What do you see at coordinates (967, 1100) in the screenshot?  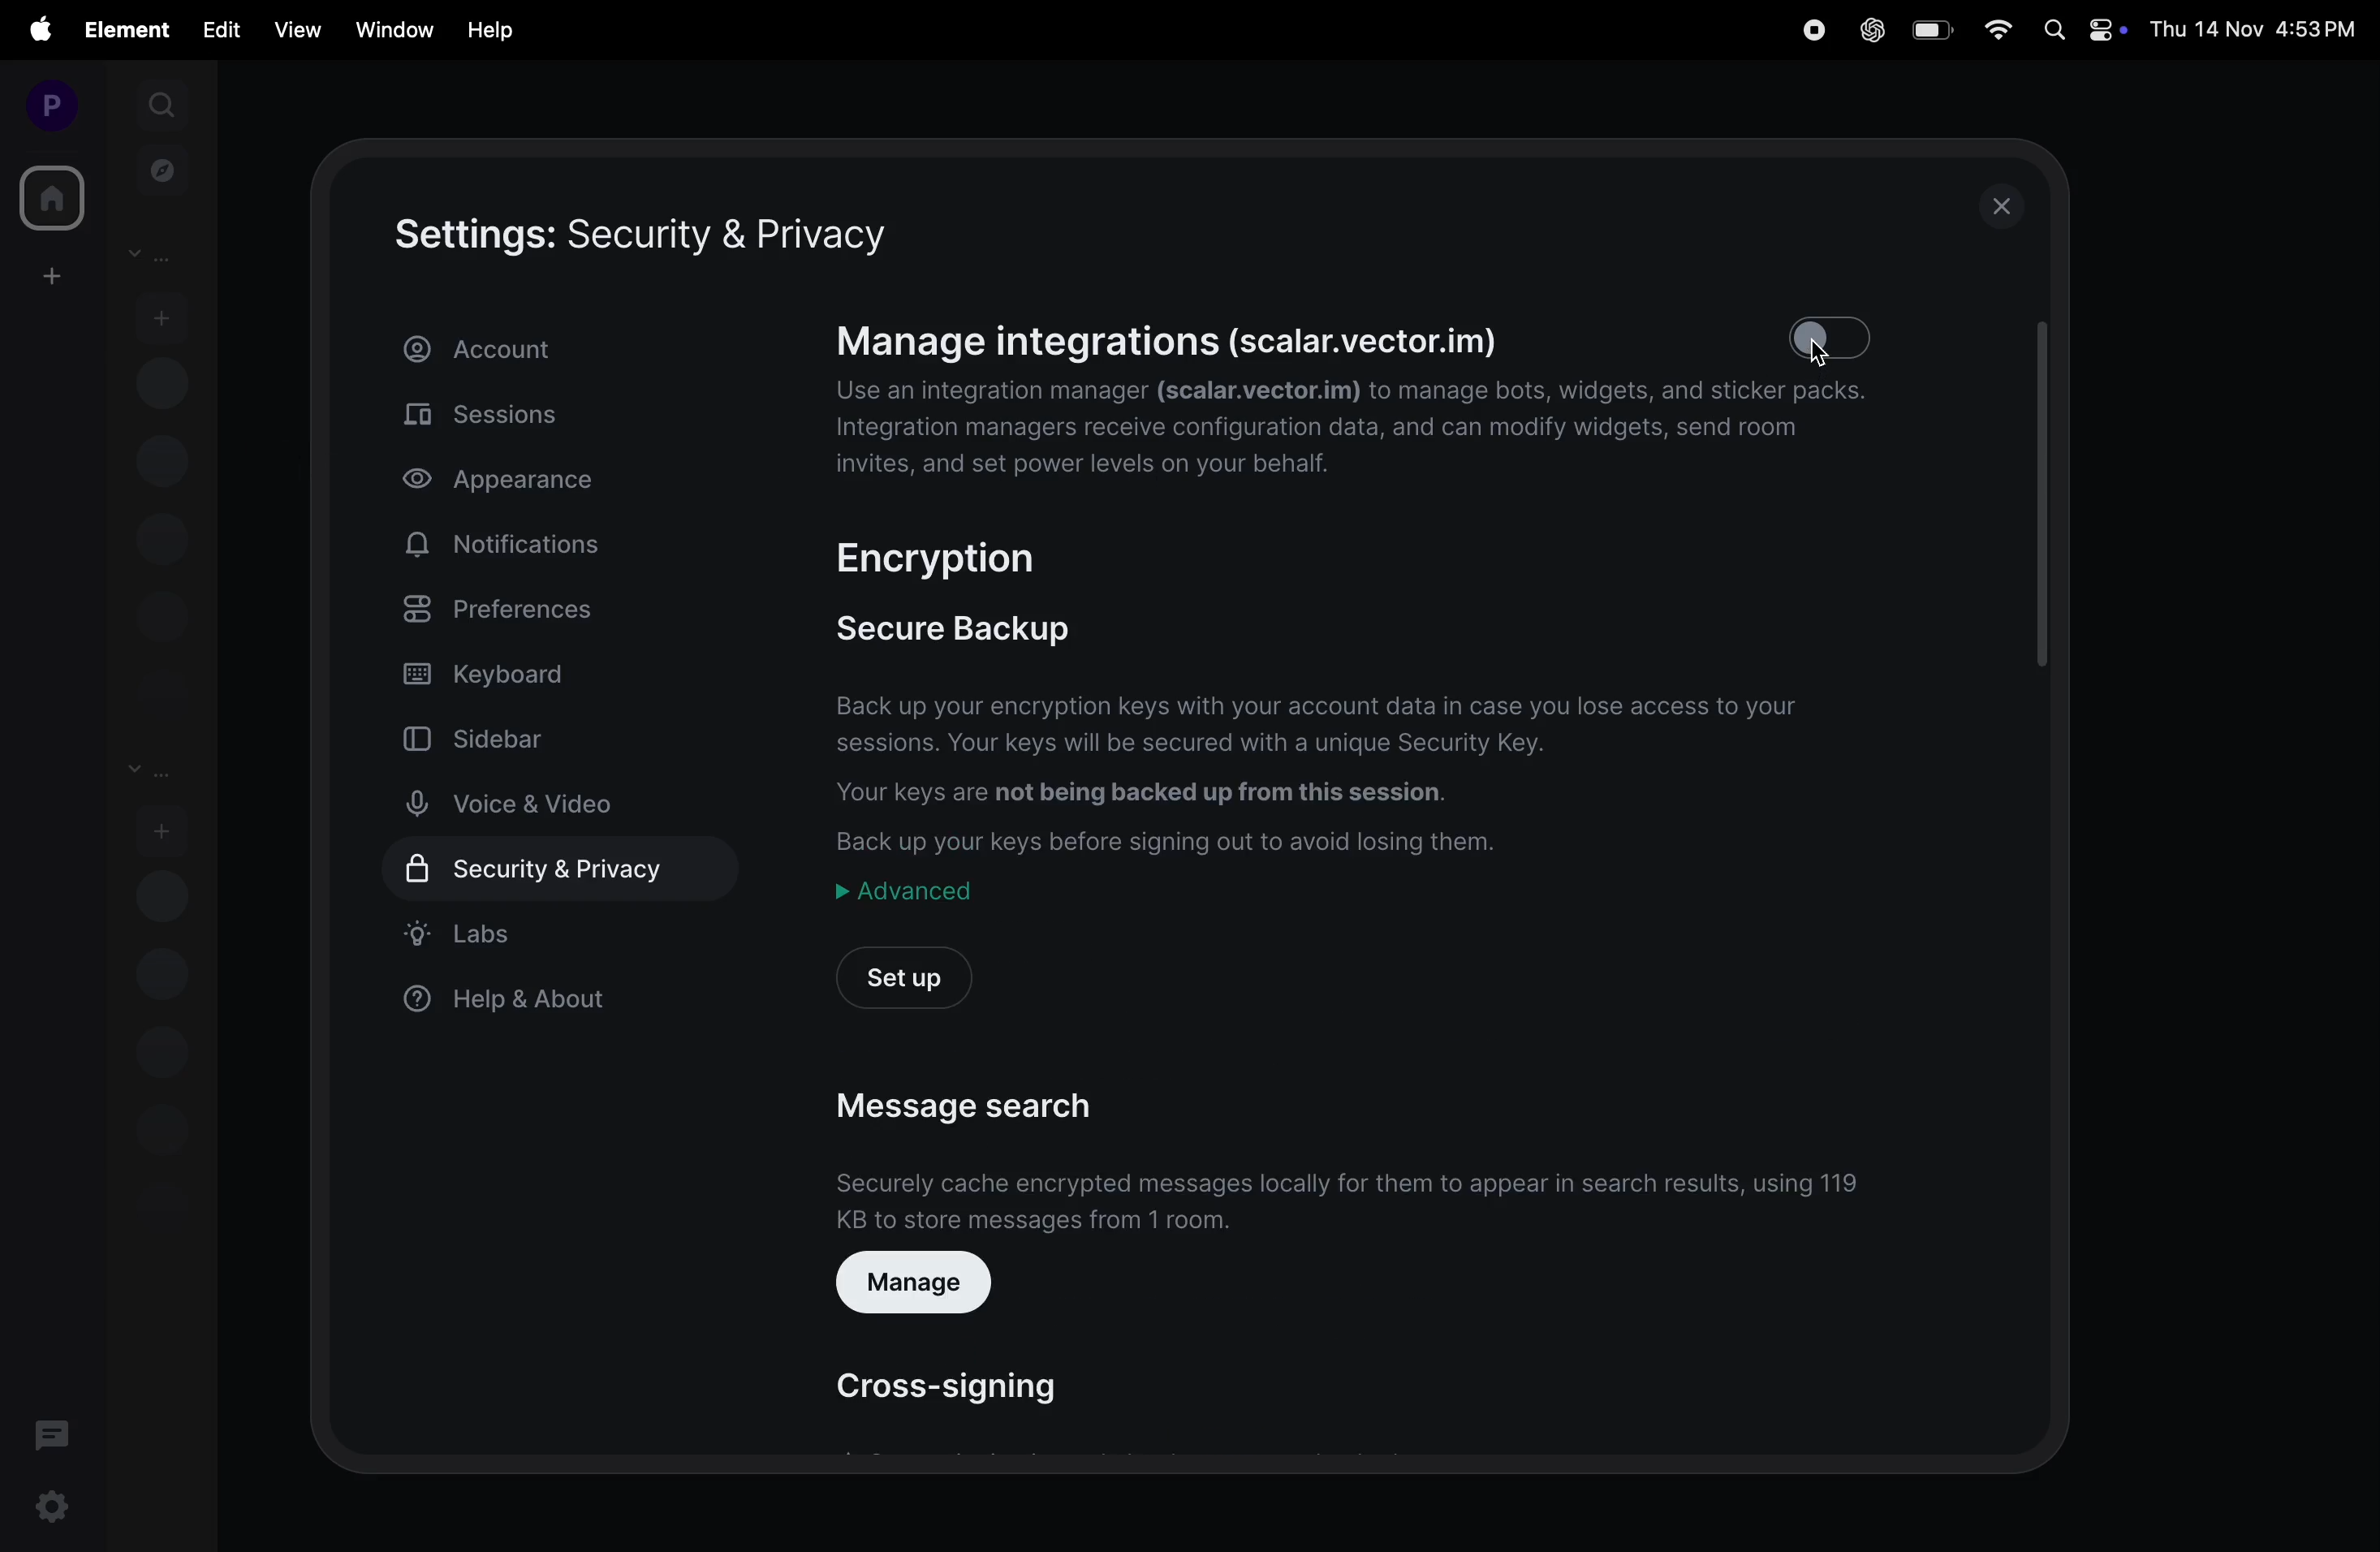 I see `message search` at bounding box center [967, 1100].